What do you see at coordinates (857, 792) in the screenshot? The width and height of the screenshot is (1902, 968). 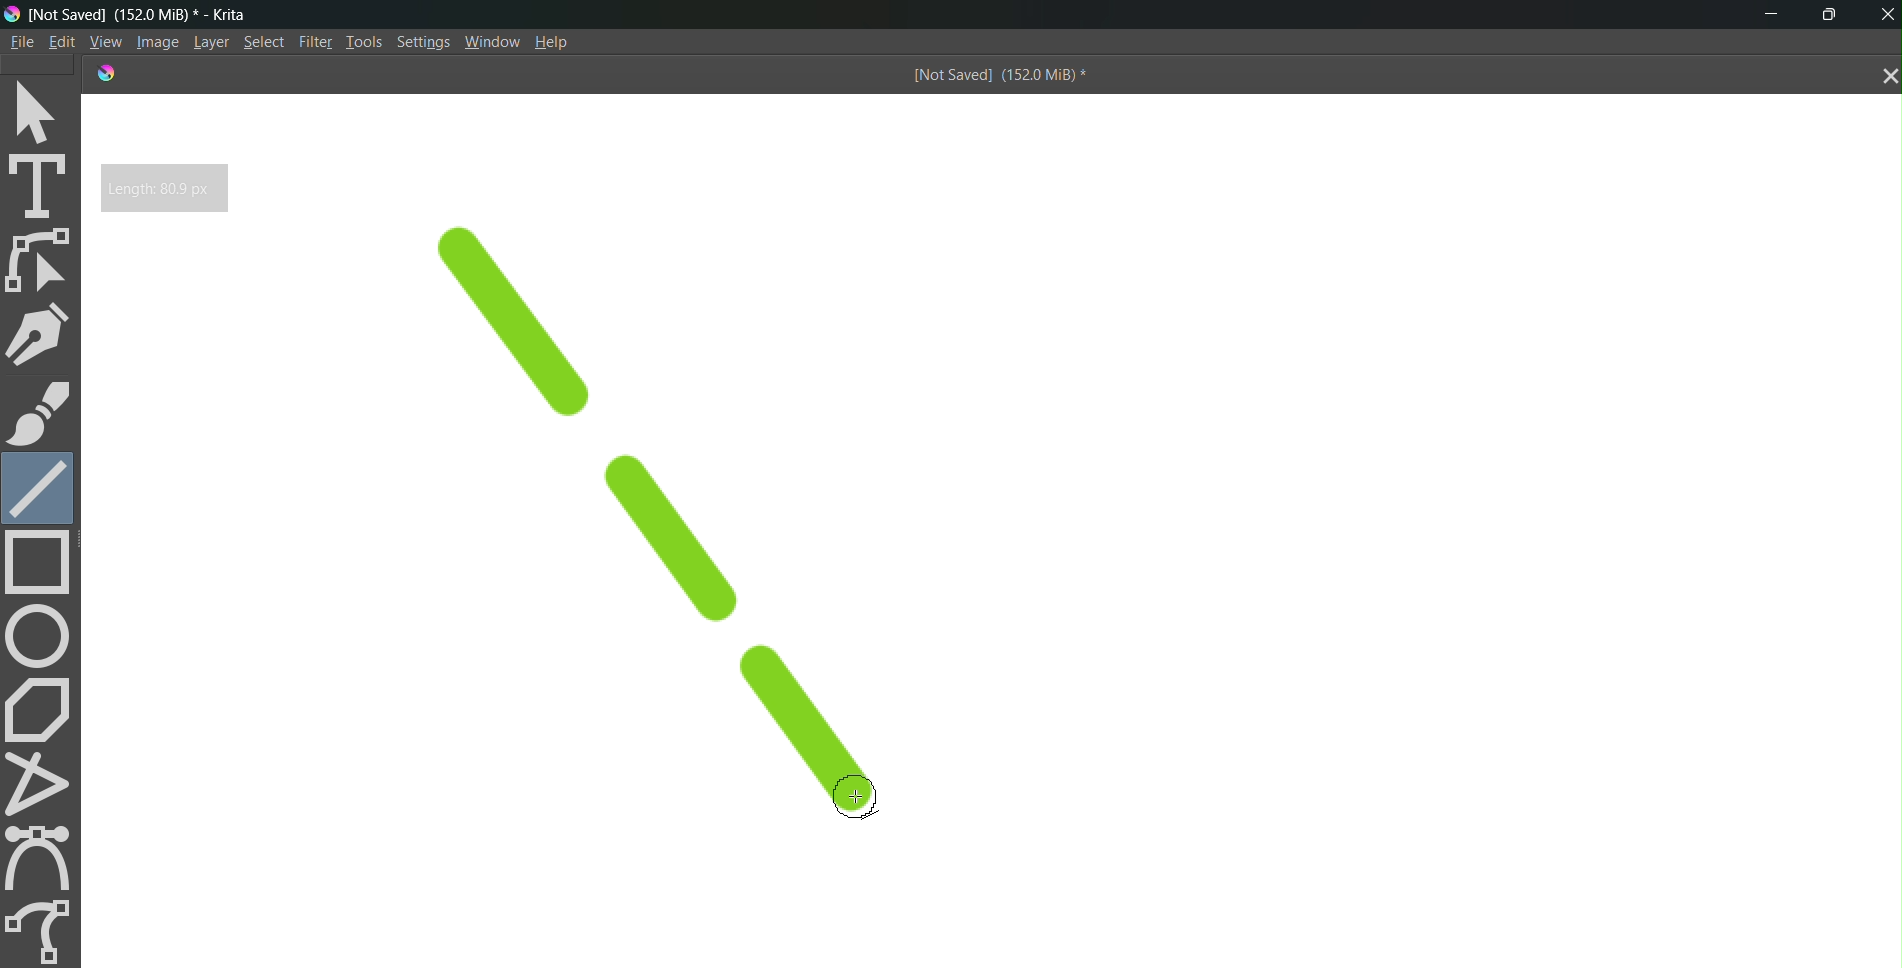 I see `cursor` at bounding box center [857, 792].